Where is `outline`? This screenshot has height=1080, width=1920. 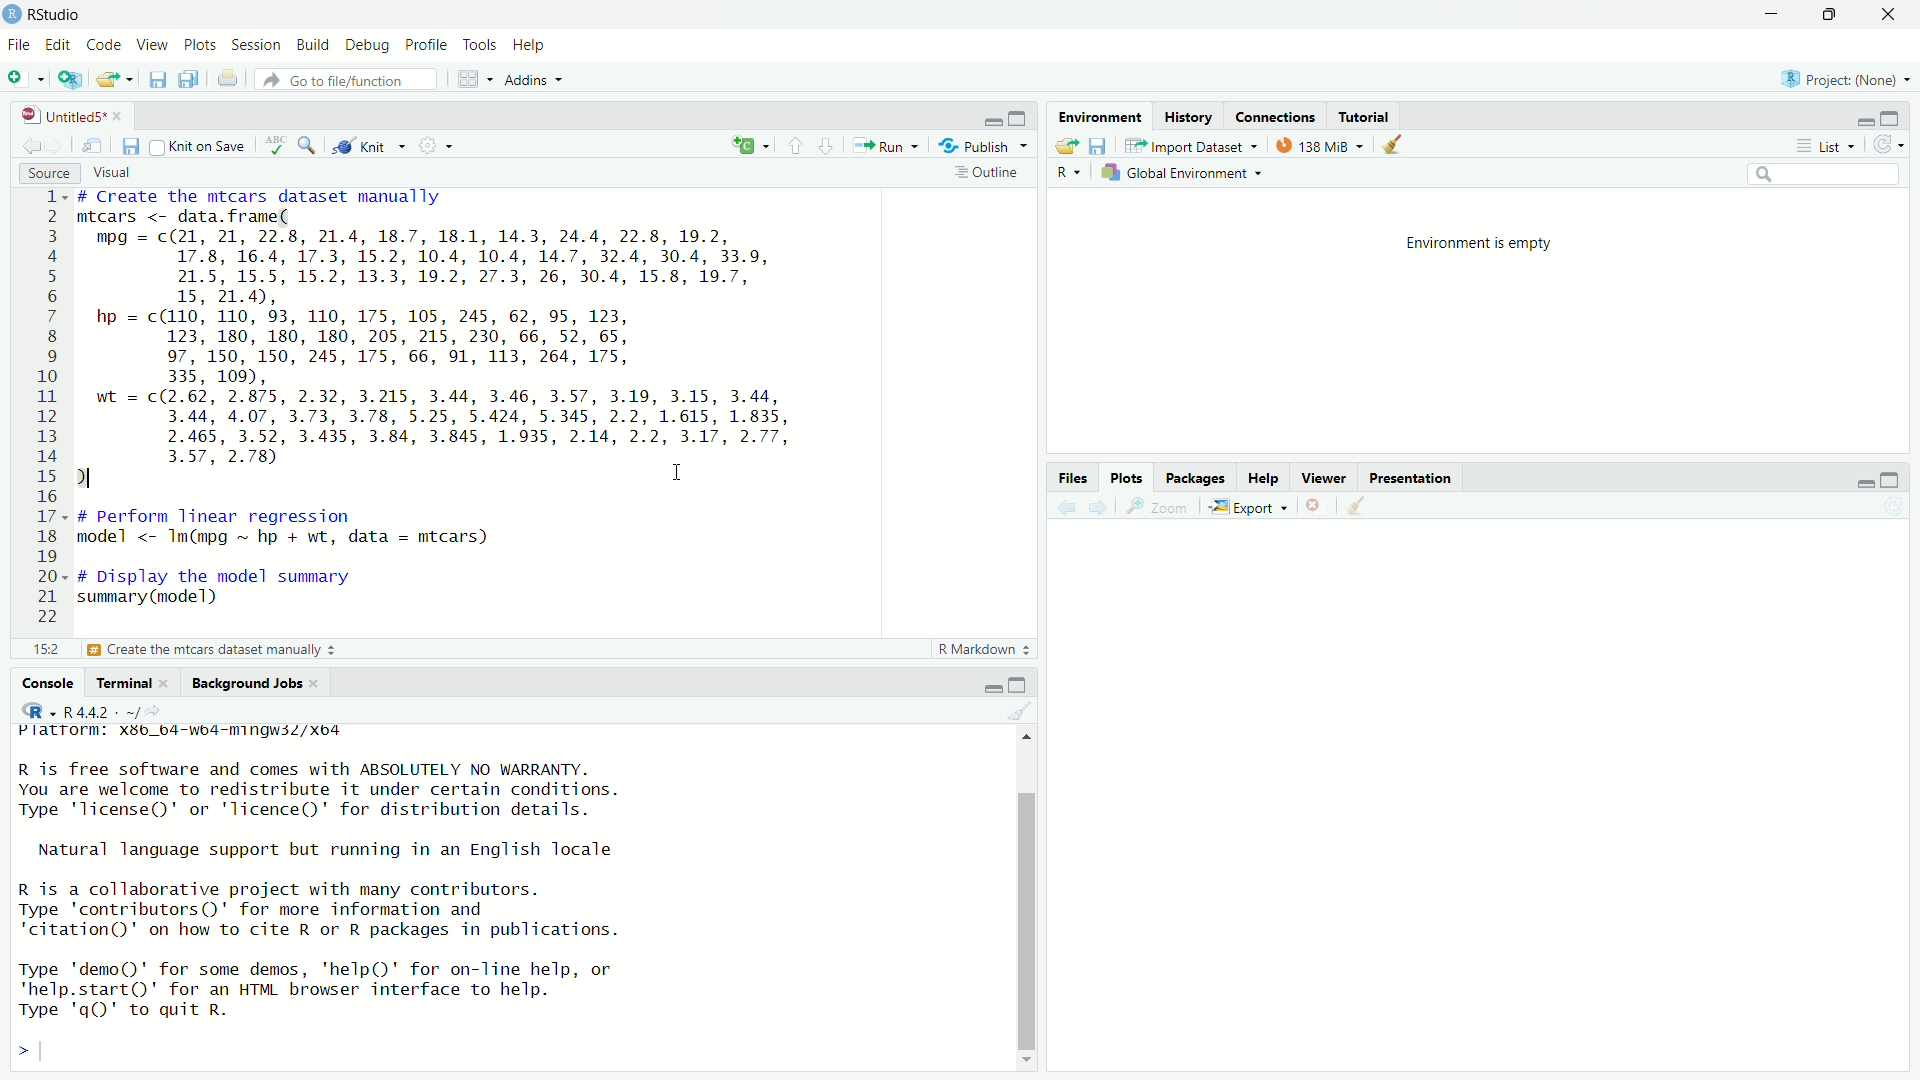
outline is located at coordinates (986, 174).